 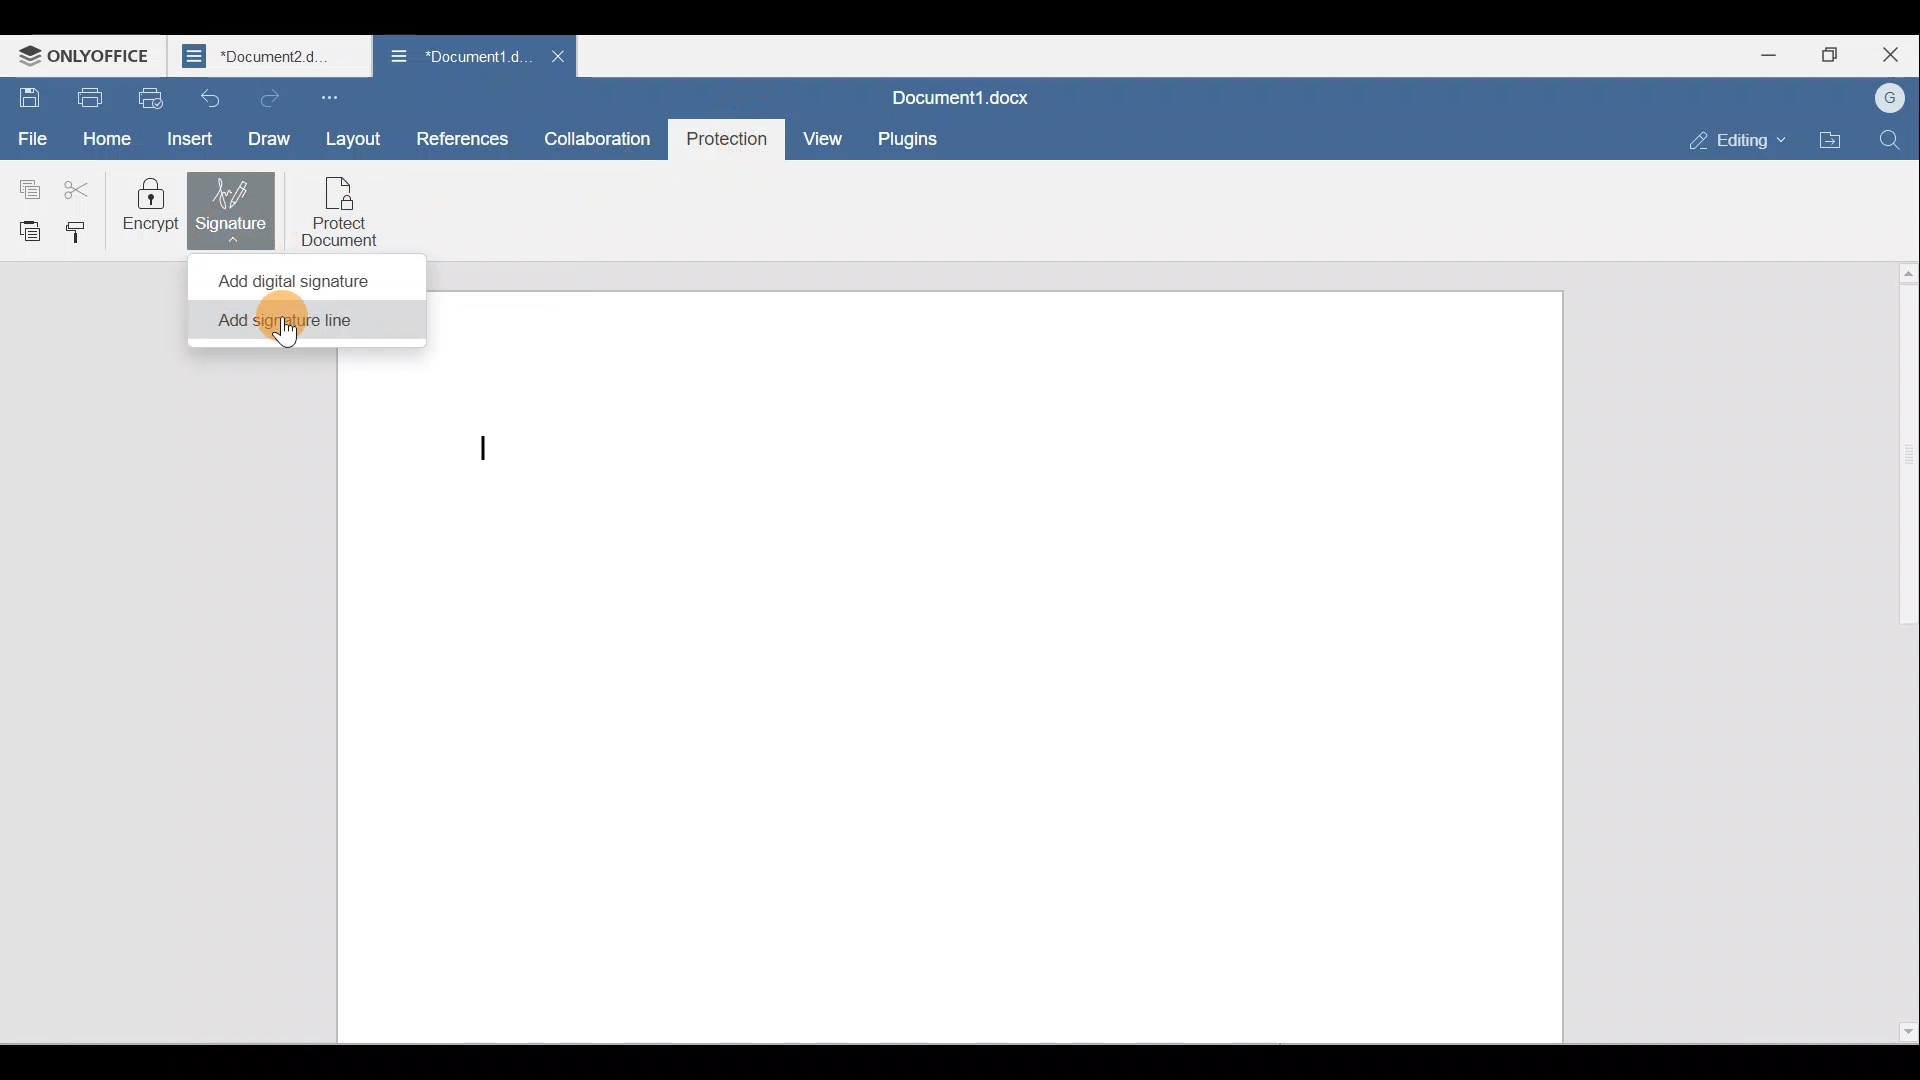 I want to click on Print file, so click(x=89, y=97).